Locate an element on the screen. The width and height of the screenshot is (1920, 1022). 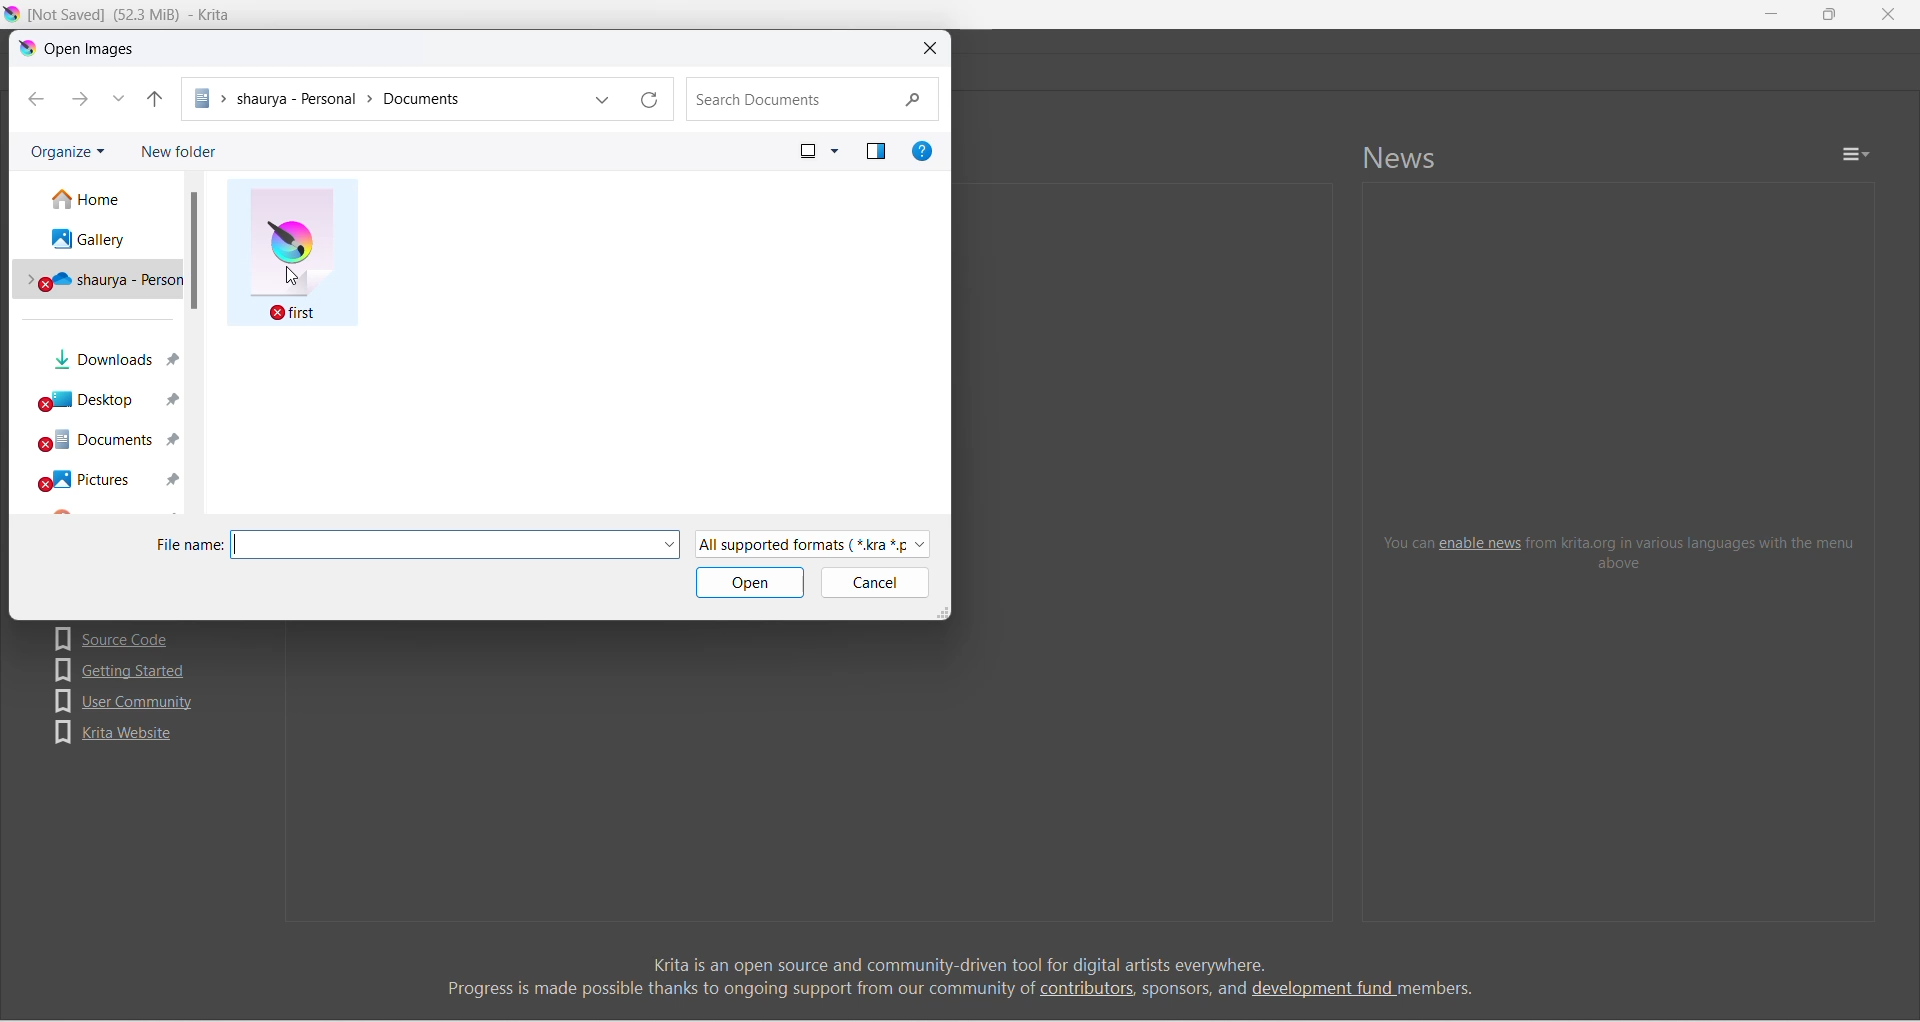
Change dimension of window is located at coordinates (942, 611).